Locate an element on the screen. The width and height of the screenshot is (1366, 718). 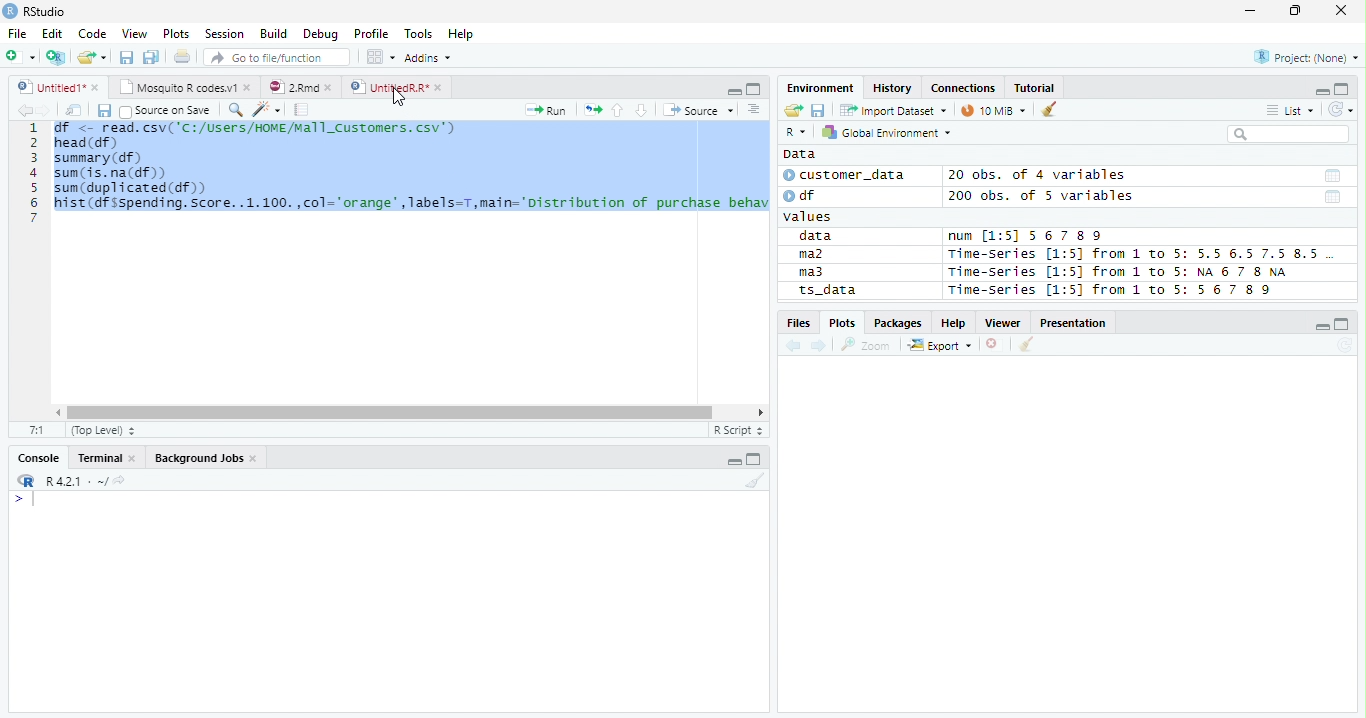
Source on save is located at coordinates (166, 111).